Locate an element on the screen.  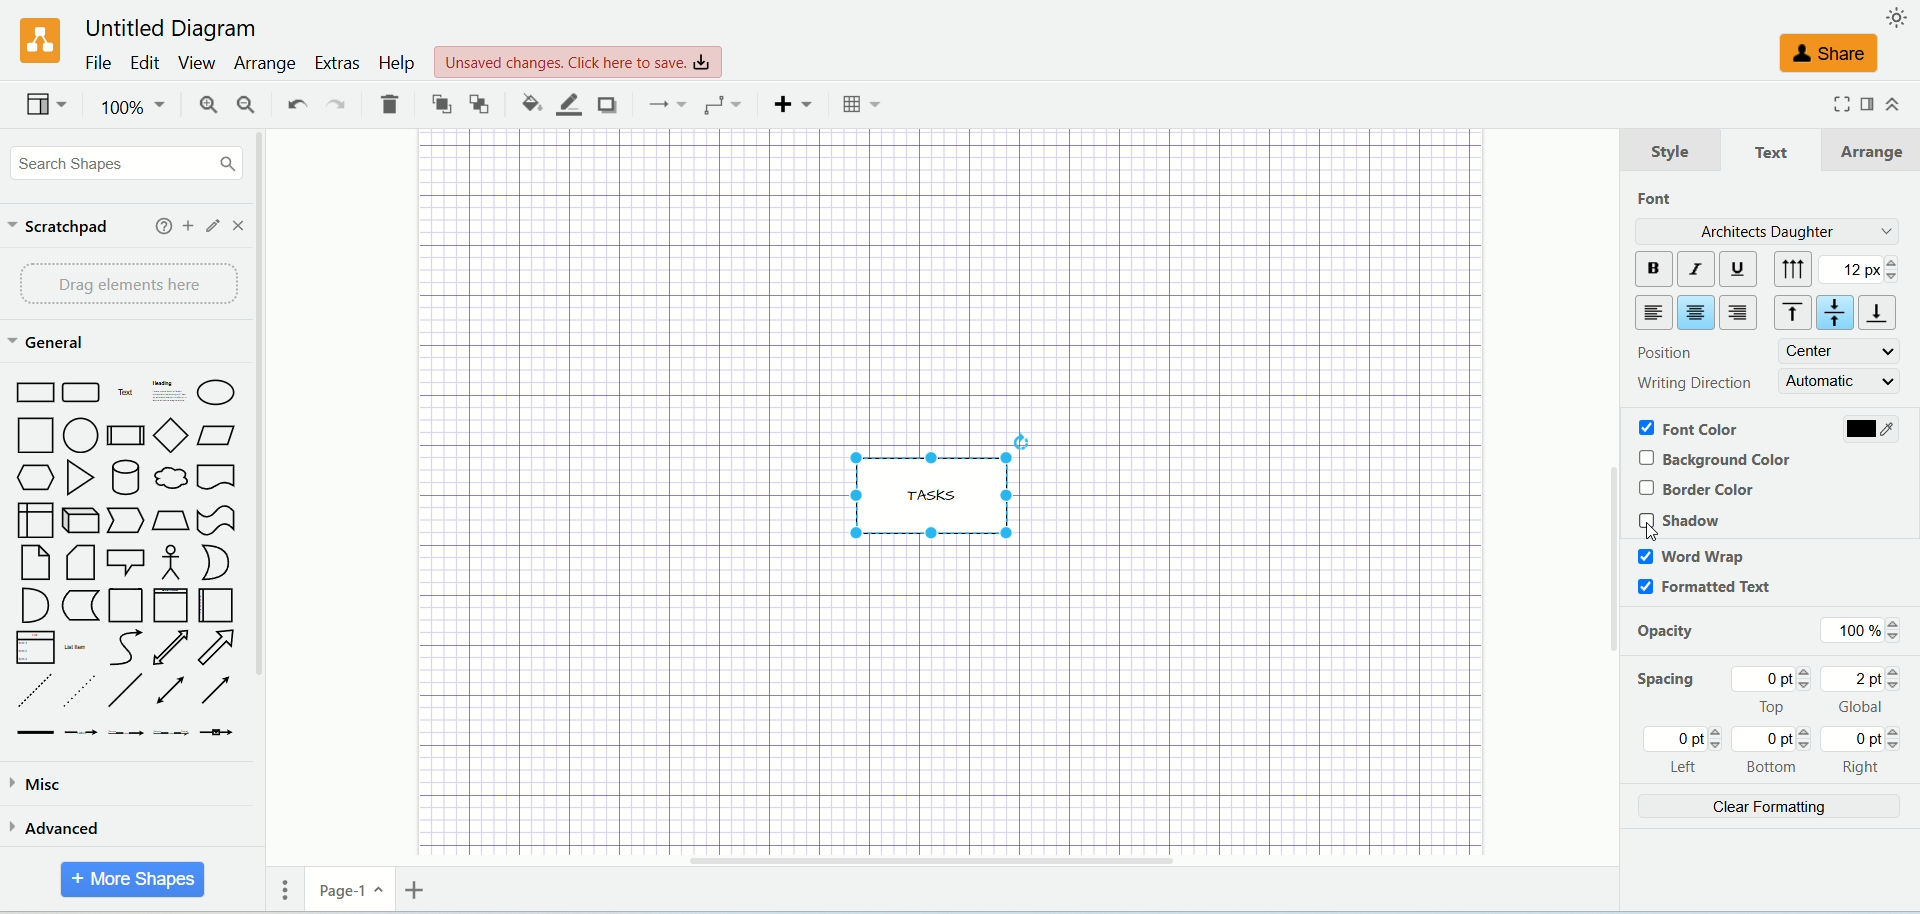
Text is located at coordinates (126, 390).